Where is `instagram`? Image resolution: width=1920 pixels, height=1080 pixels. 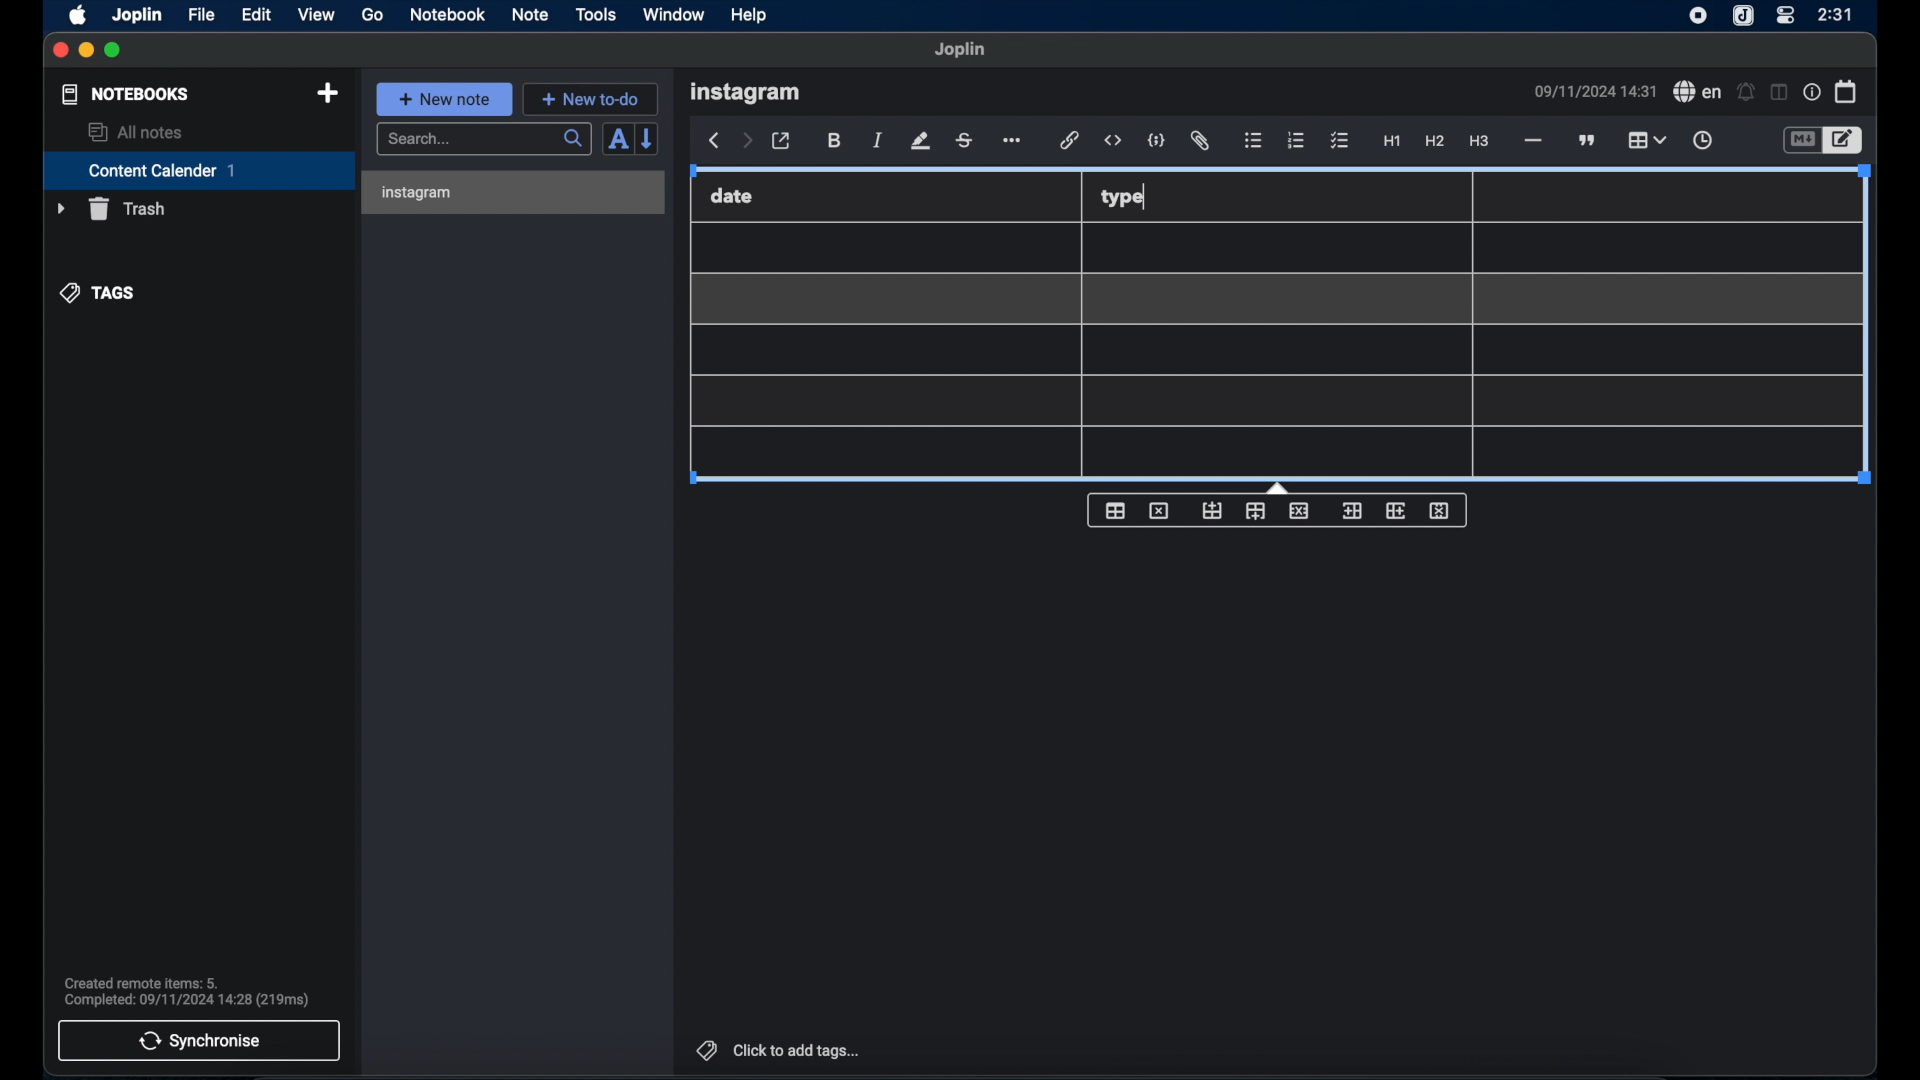
instagram is located at coordinates (745, 93).